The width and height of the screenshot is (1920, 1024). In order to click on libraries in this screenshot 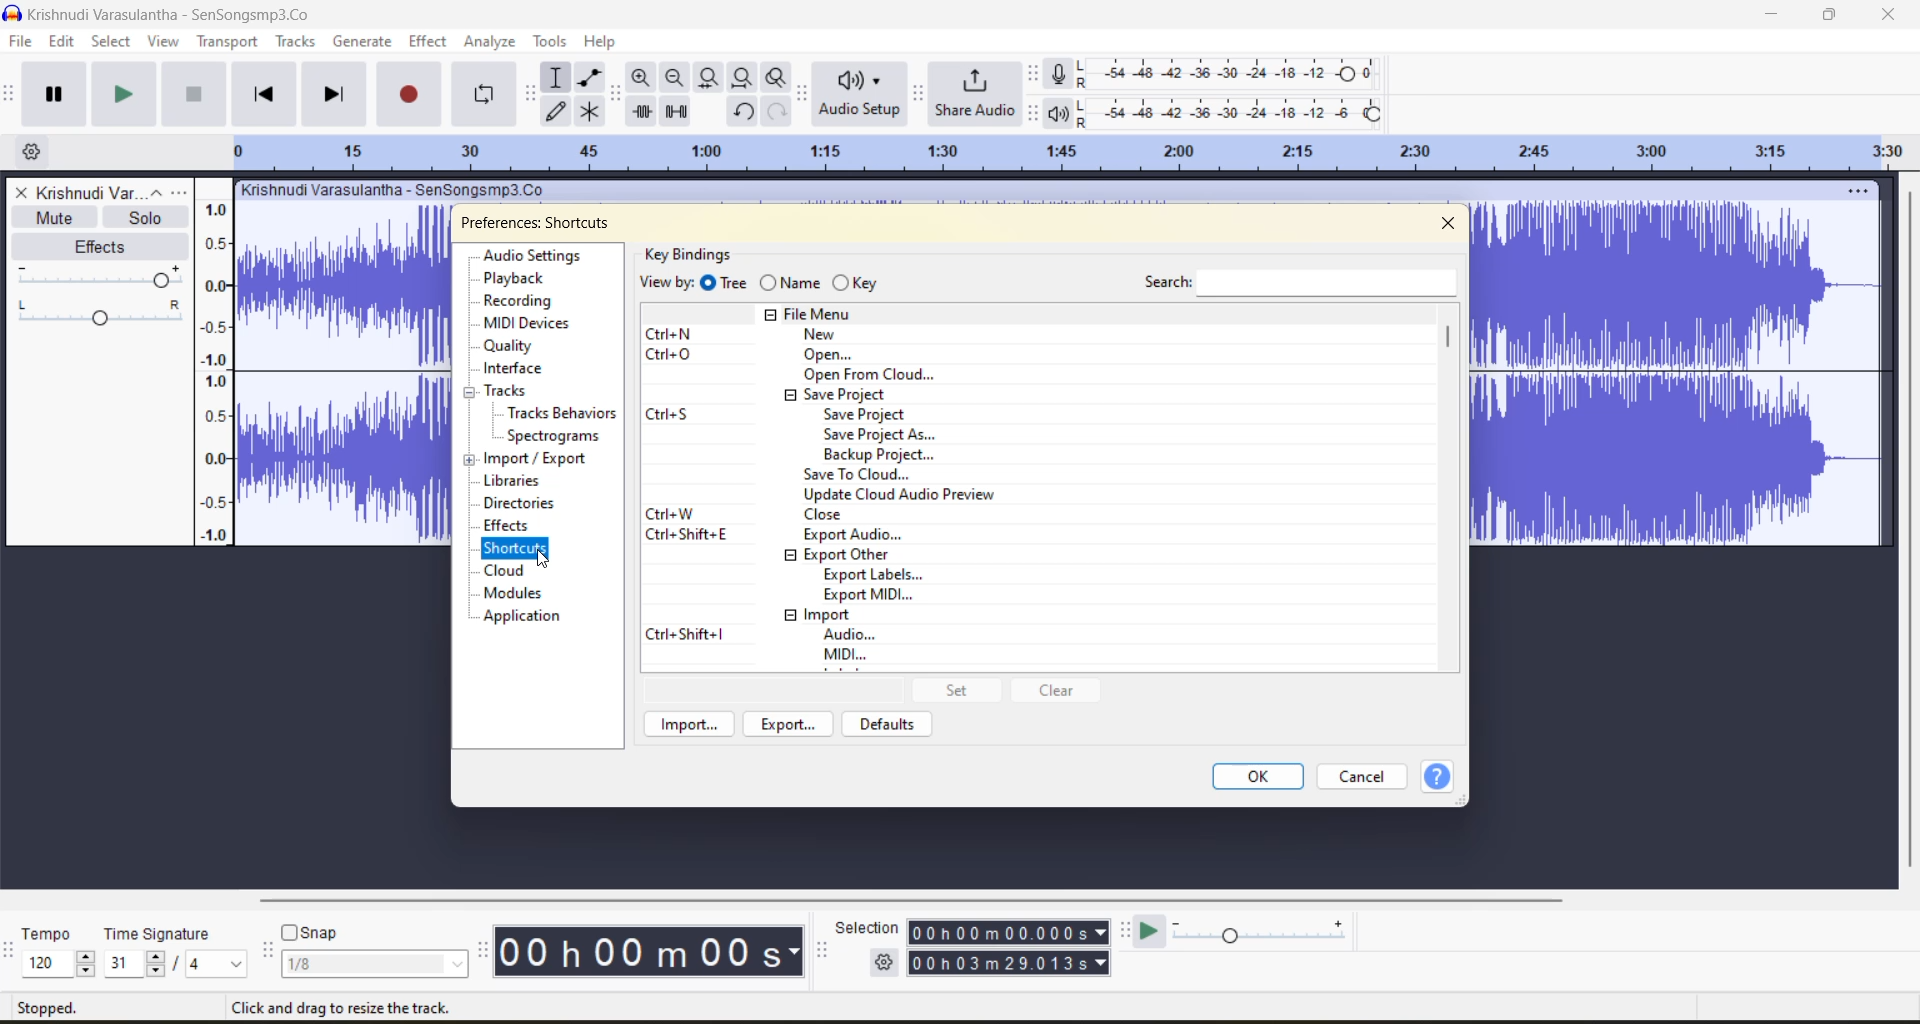, I will do `click(523, 482)`.